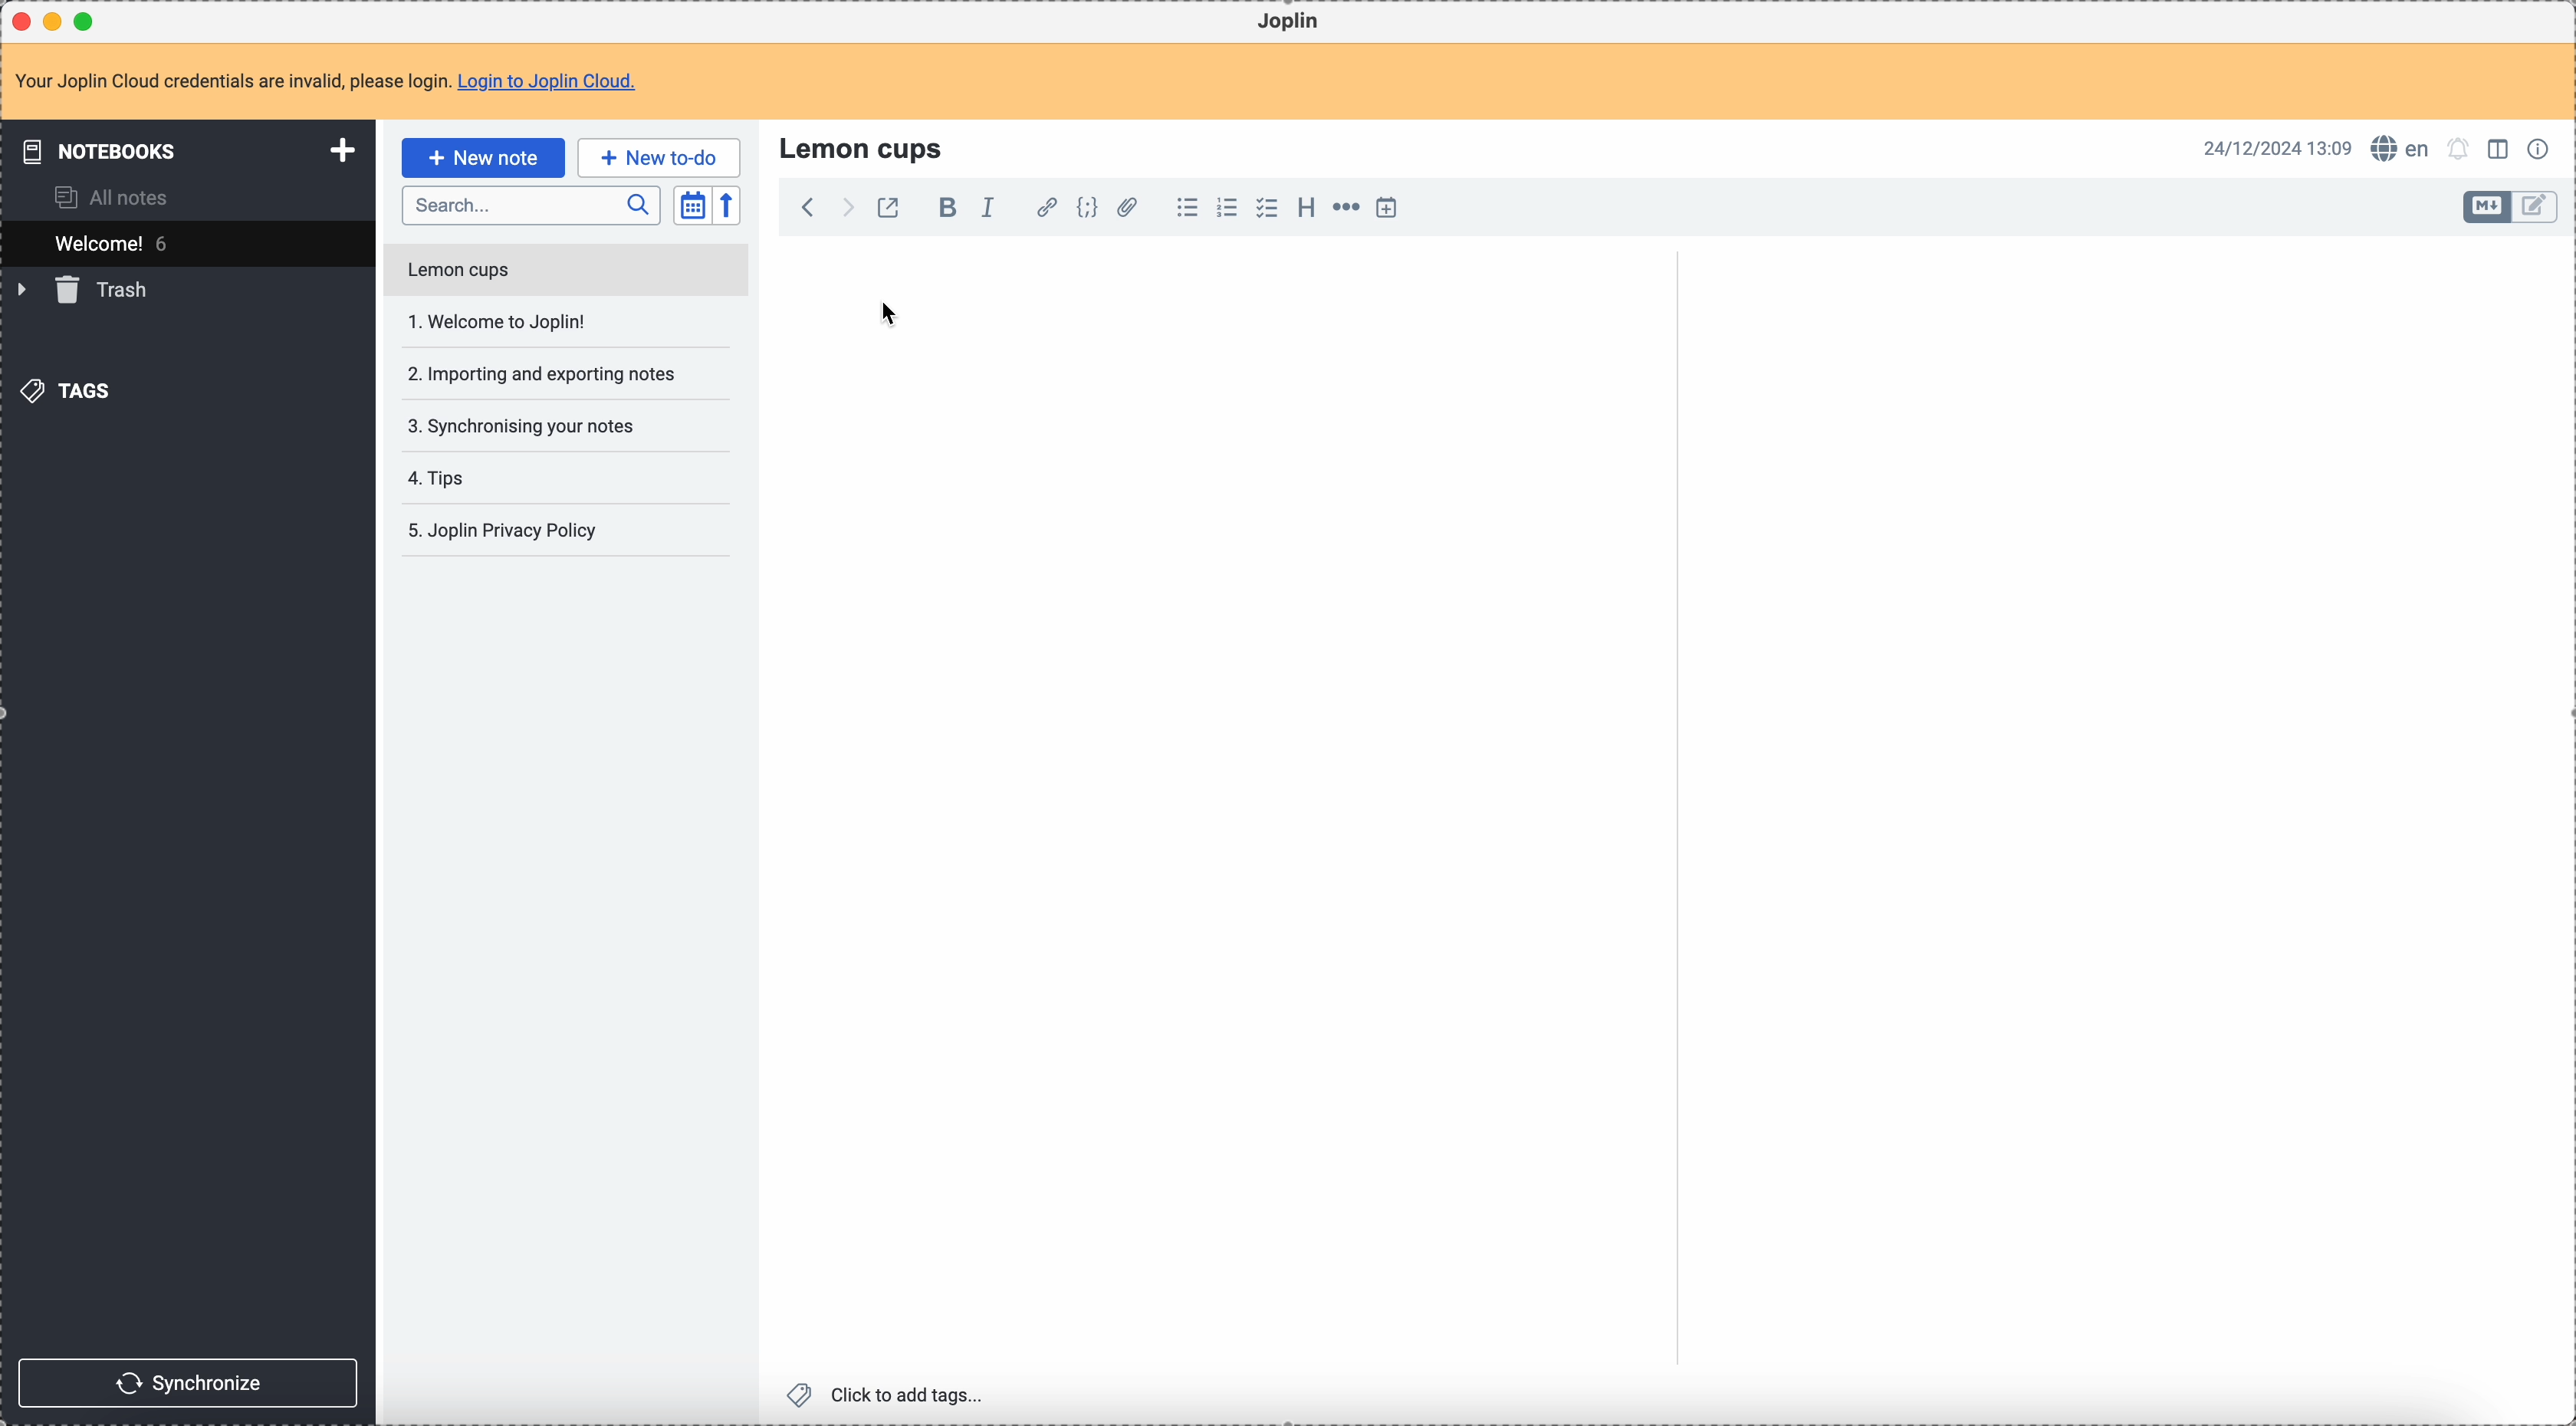  I want to click on toggle external editing, so click(886, 211).